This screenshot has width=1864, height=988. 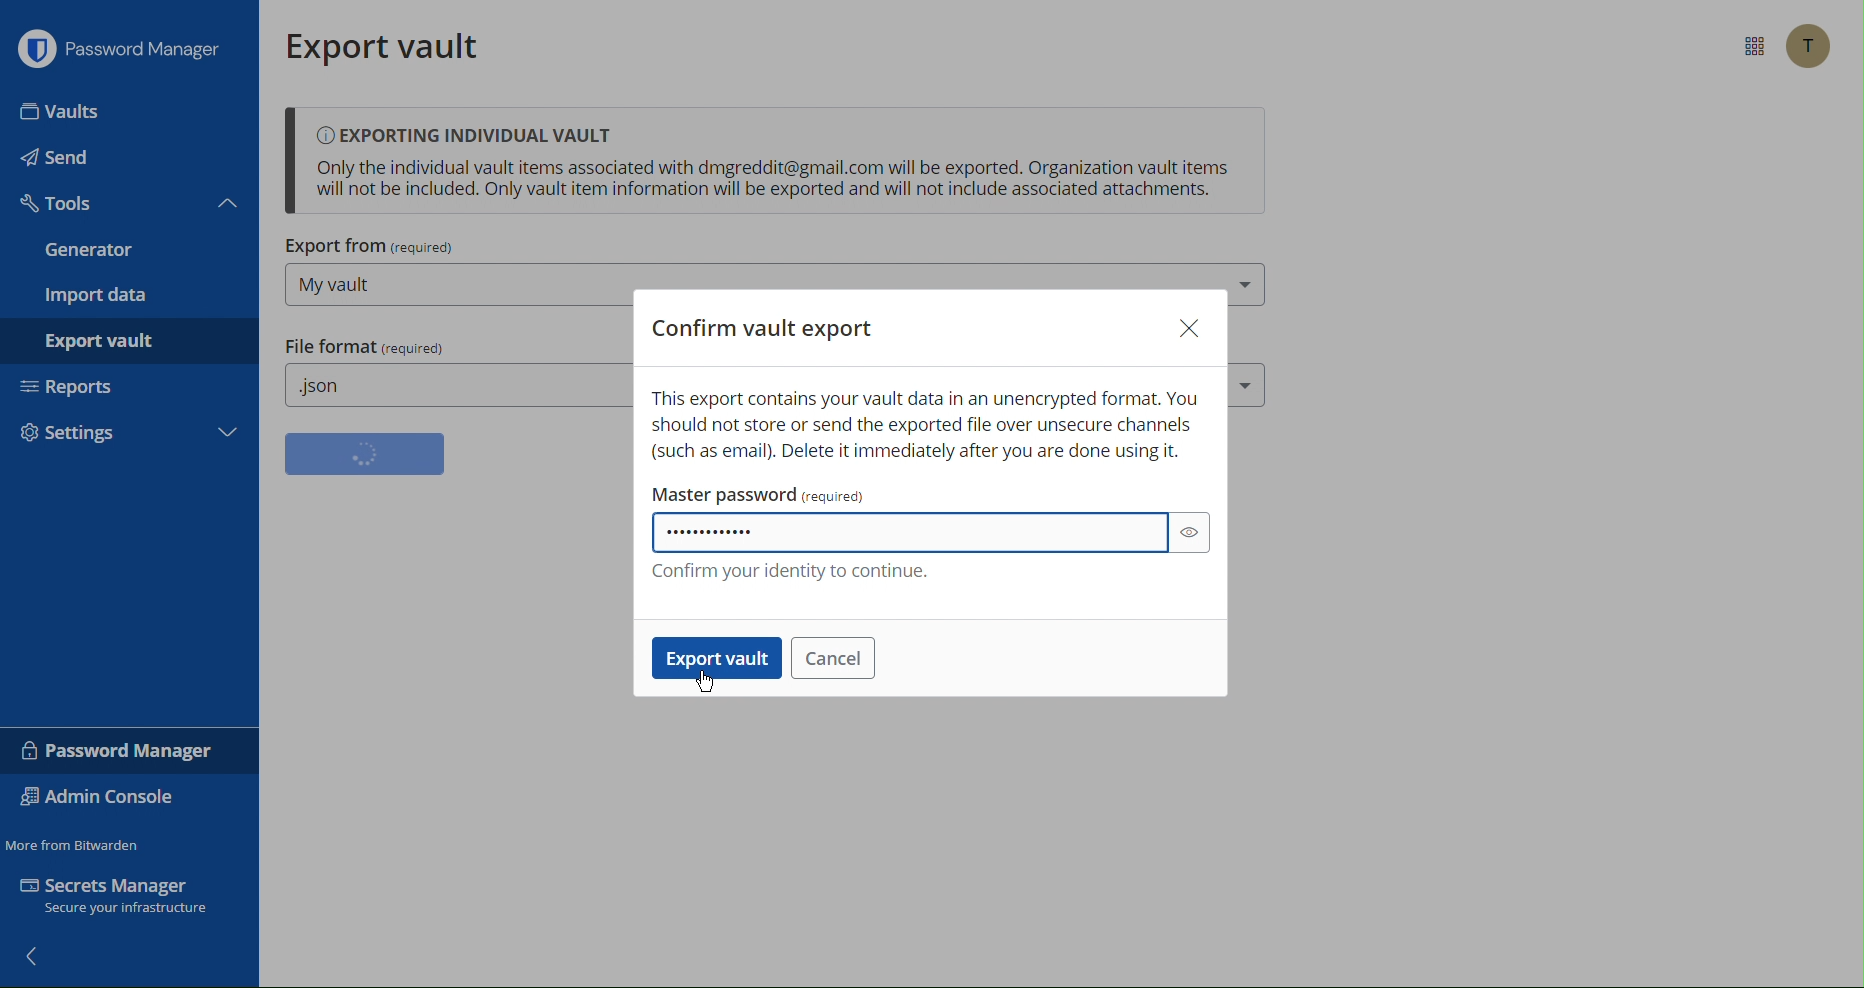 What do you see at coordinates (364, 347) in the screenshot?
I see `File Format` at bounding box center [364, 347].